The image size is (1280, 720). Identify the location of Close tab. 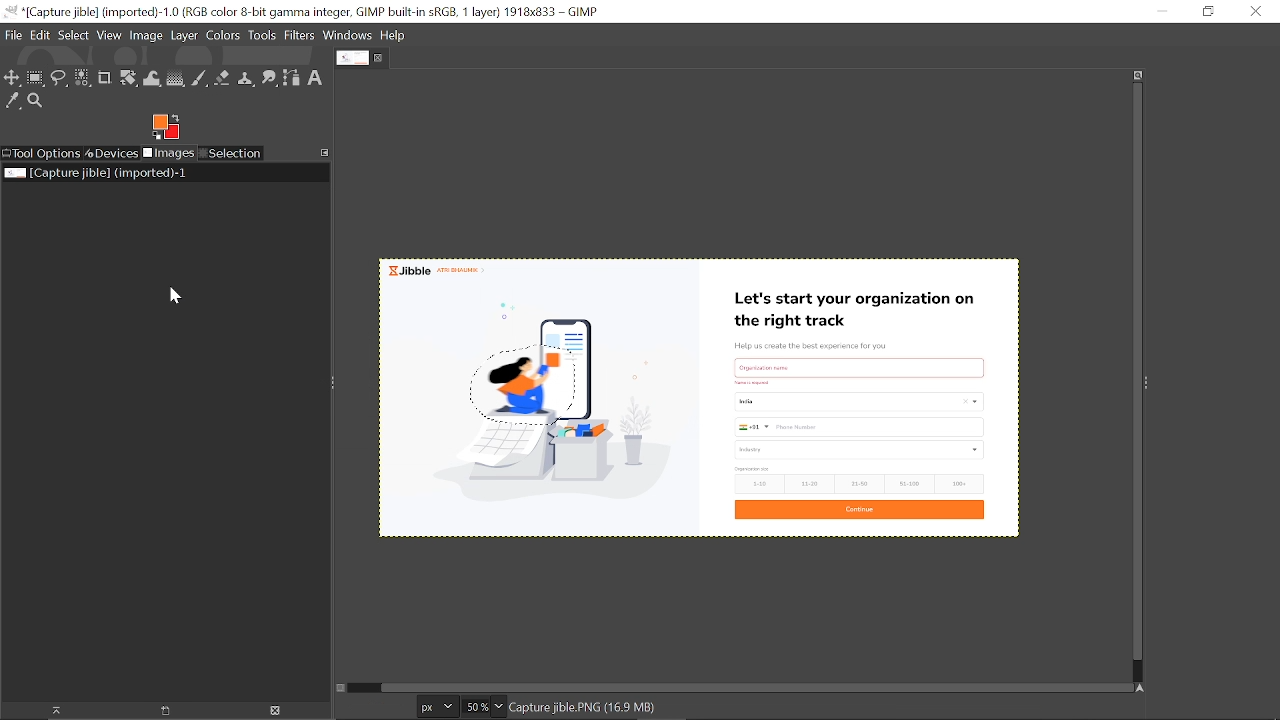
(381, 58).